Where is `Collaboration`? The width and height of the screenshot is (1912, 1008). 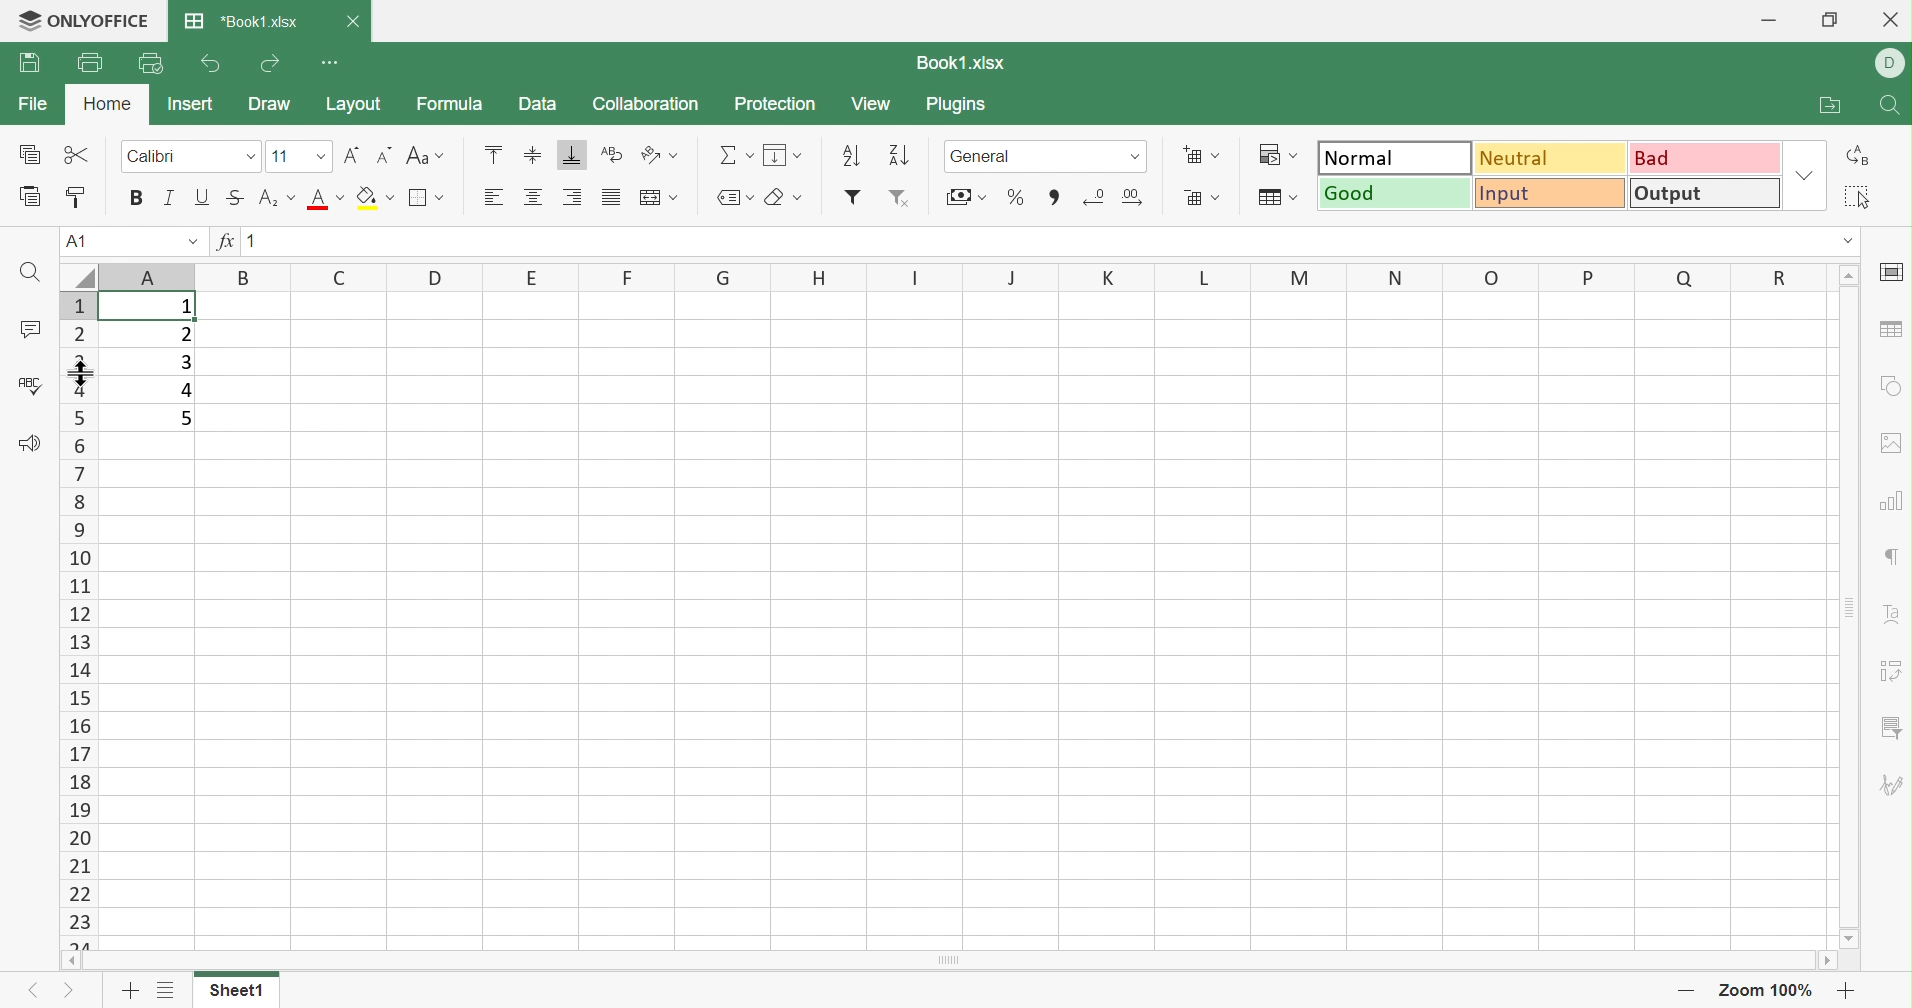 Collaboration is located at coordinates (647, 102).